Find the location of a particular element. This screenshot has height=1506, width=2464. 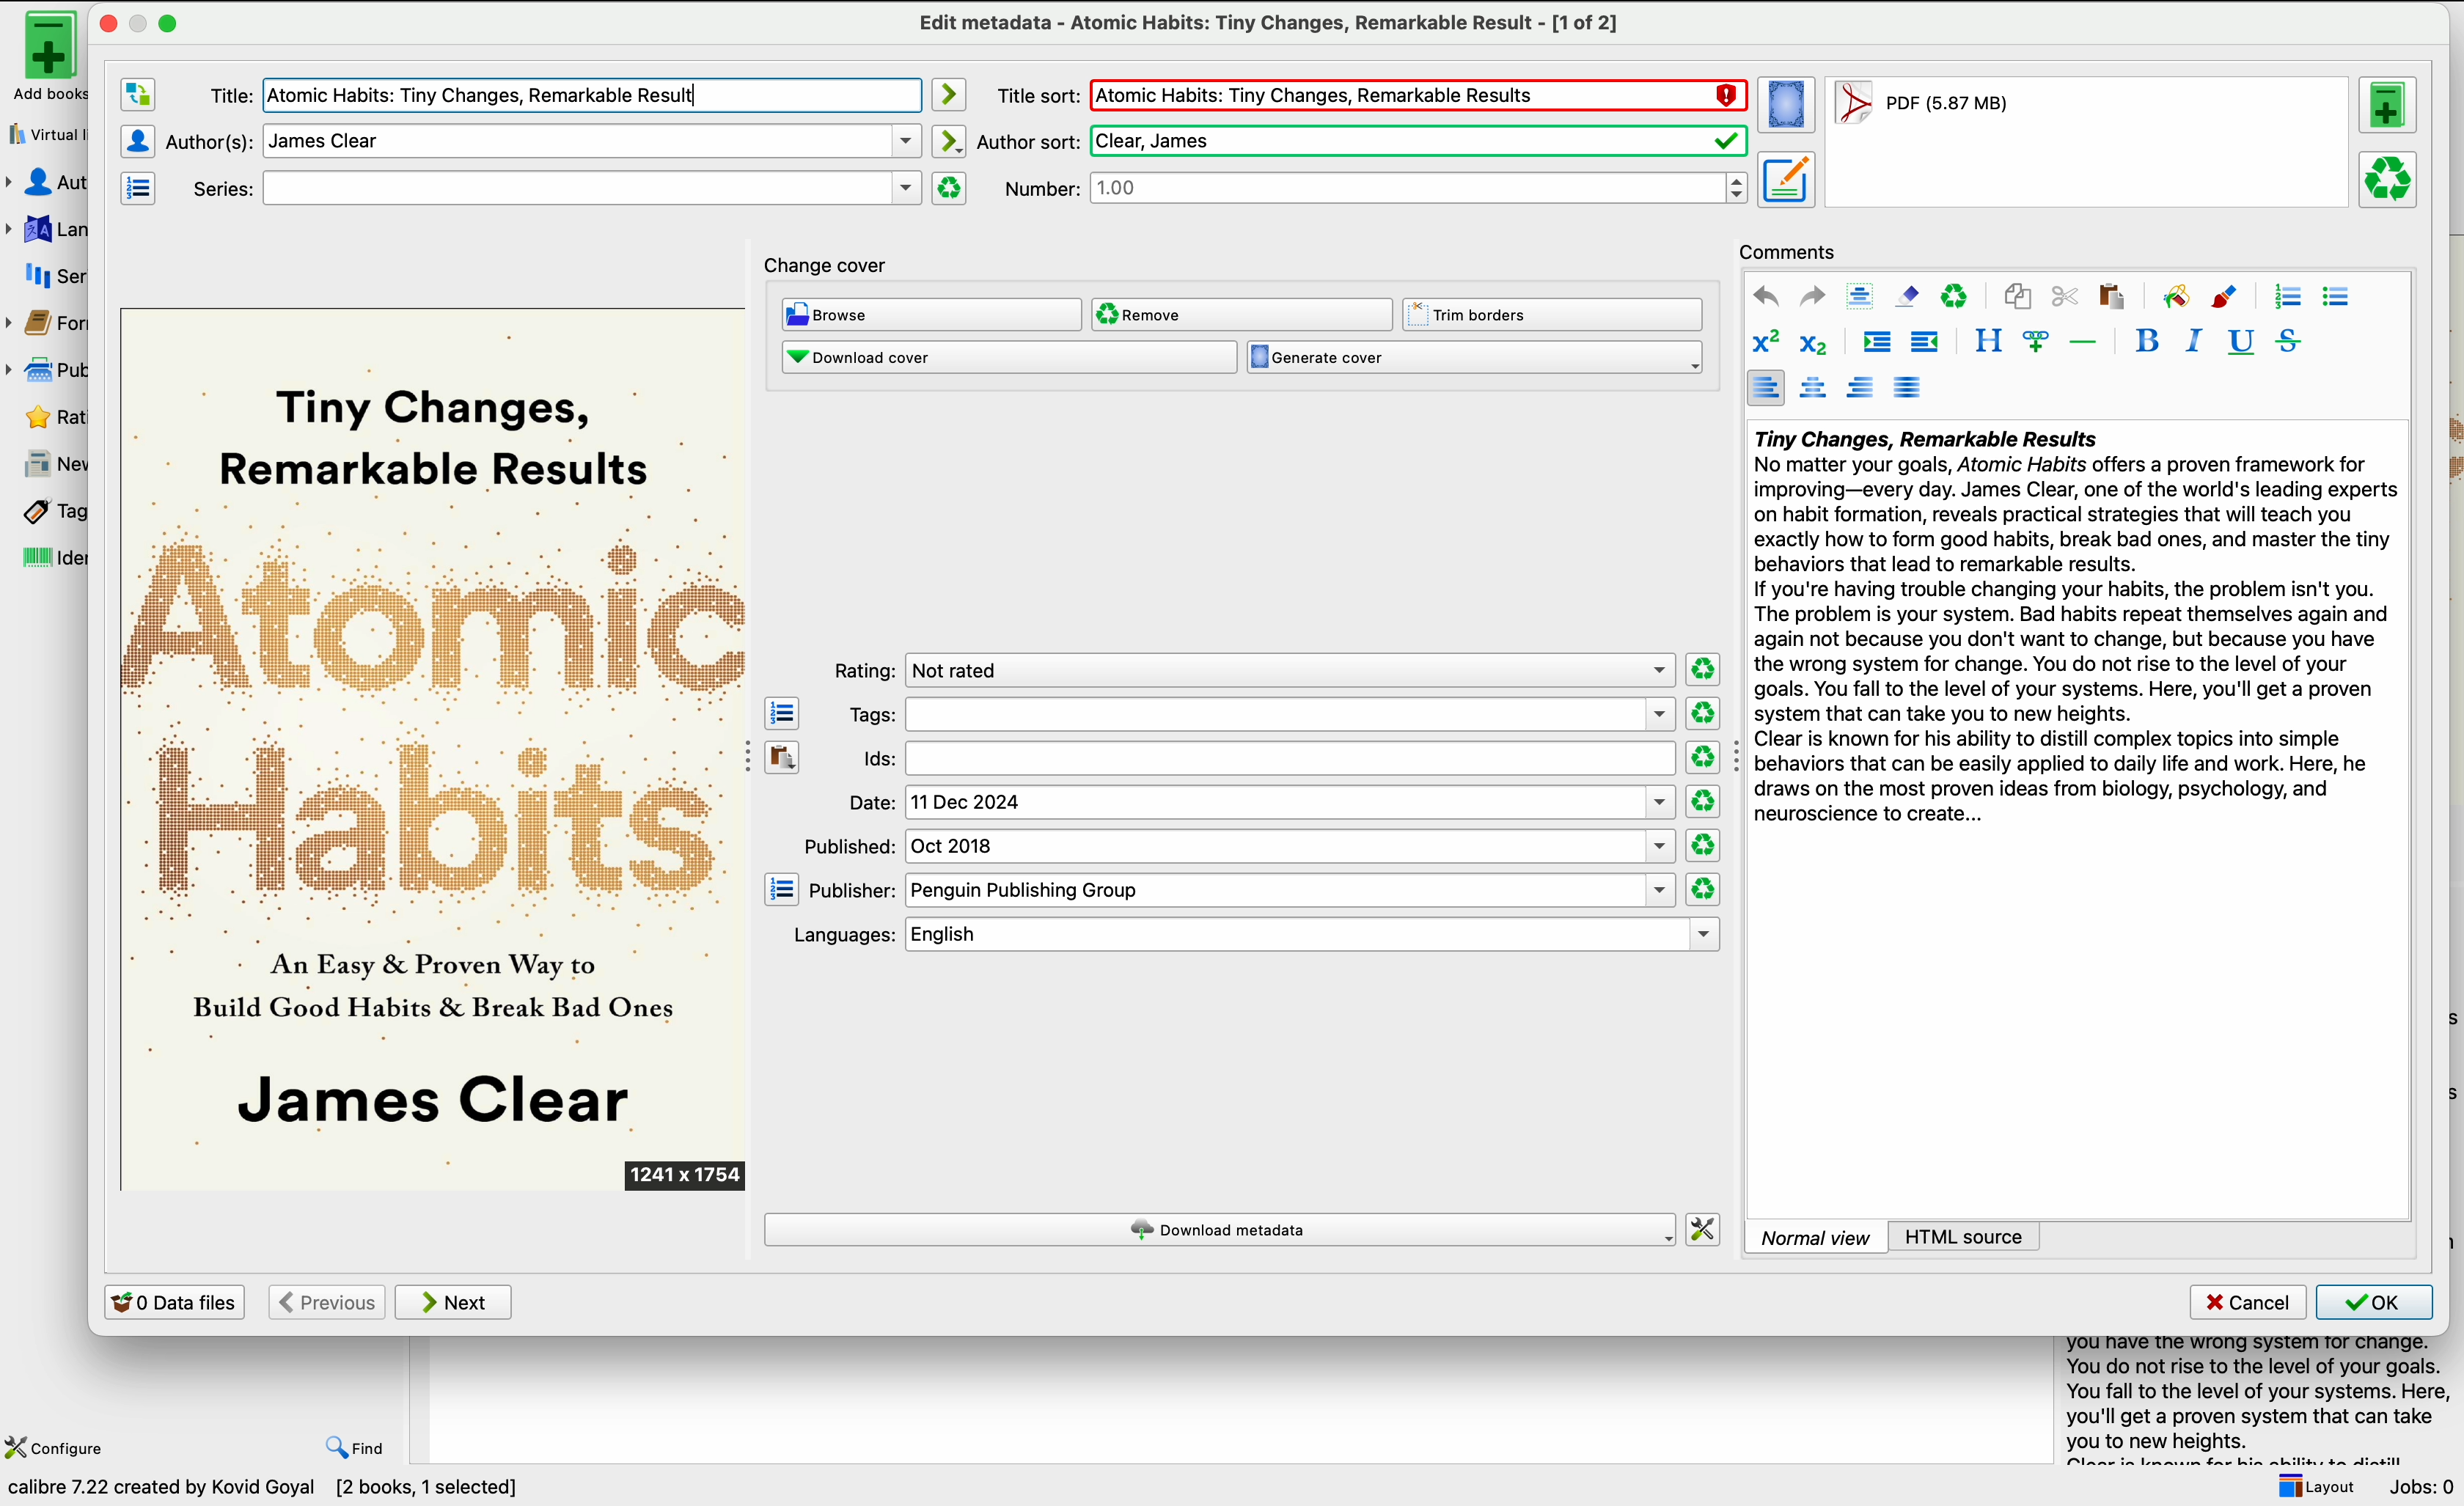

authors editor is located at coordinates (137, 140).